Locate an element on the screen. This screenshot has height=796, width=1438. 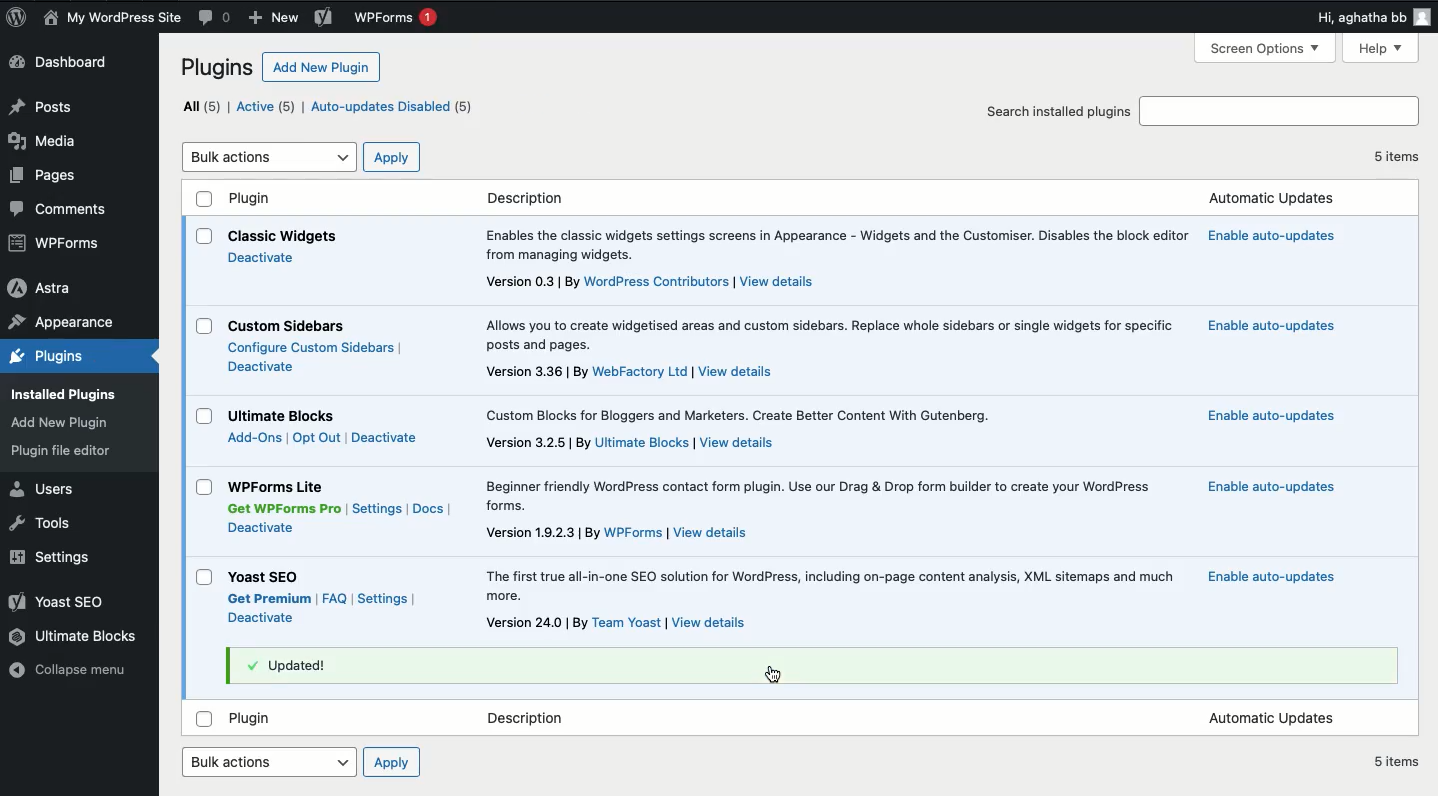
Astra is located at coordinates (43, 287).